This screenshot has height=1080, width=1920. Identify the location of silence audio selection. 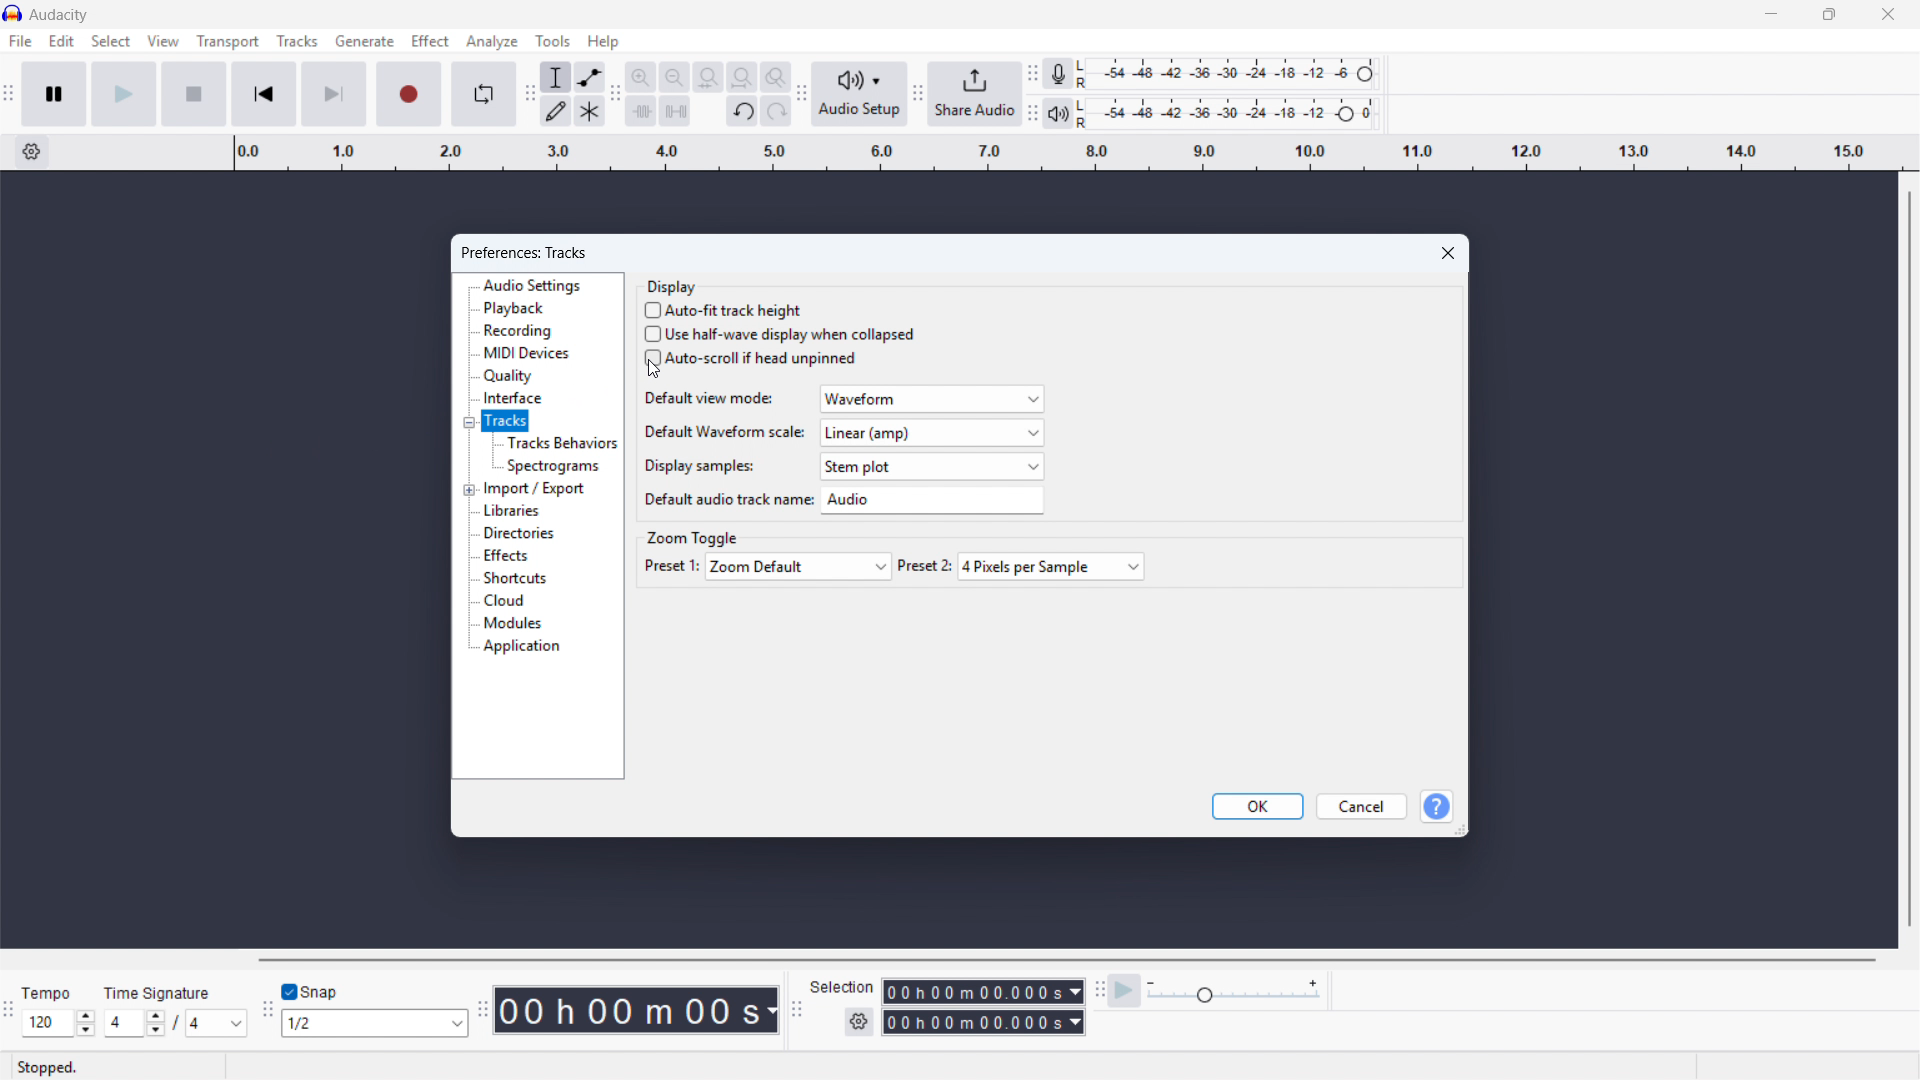
(675, 111).